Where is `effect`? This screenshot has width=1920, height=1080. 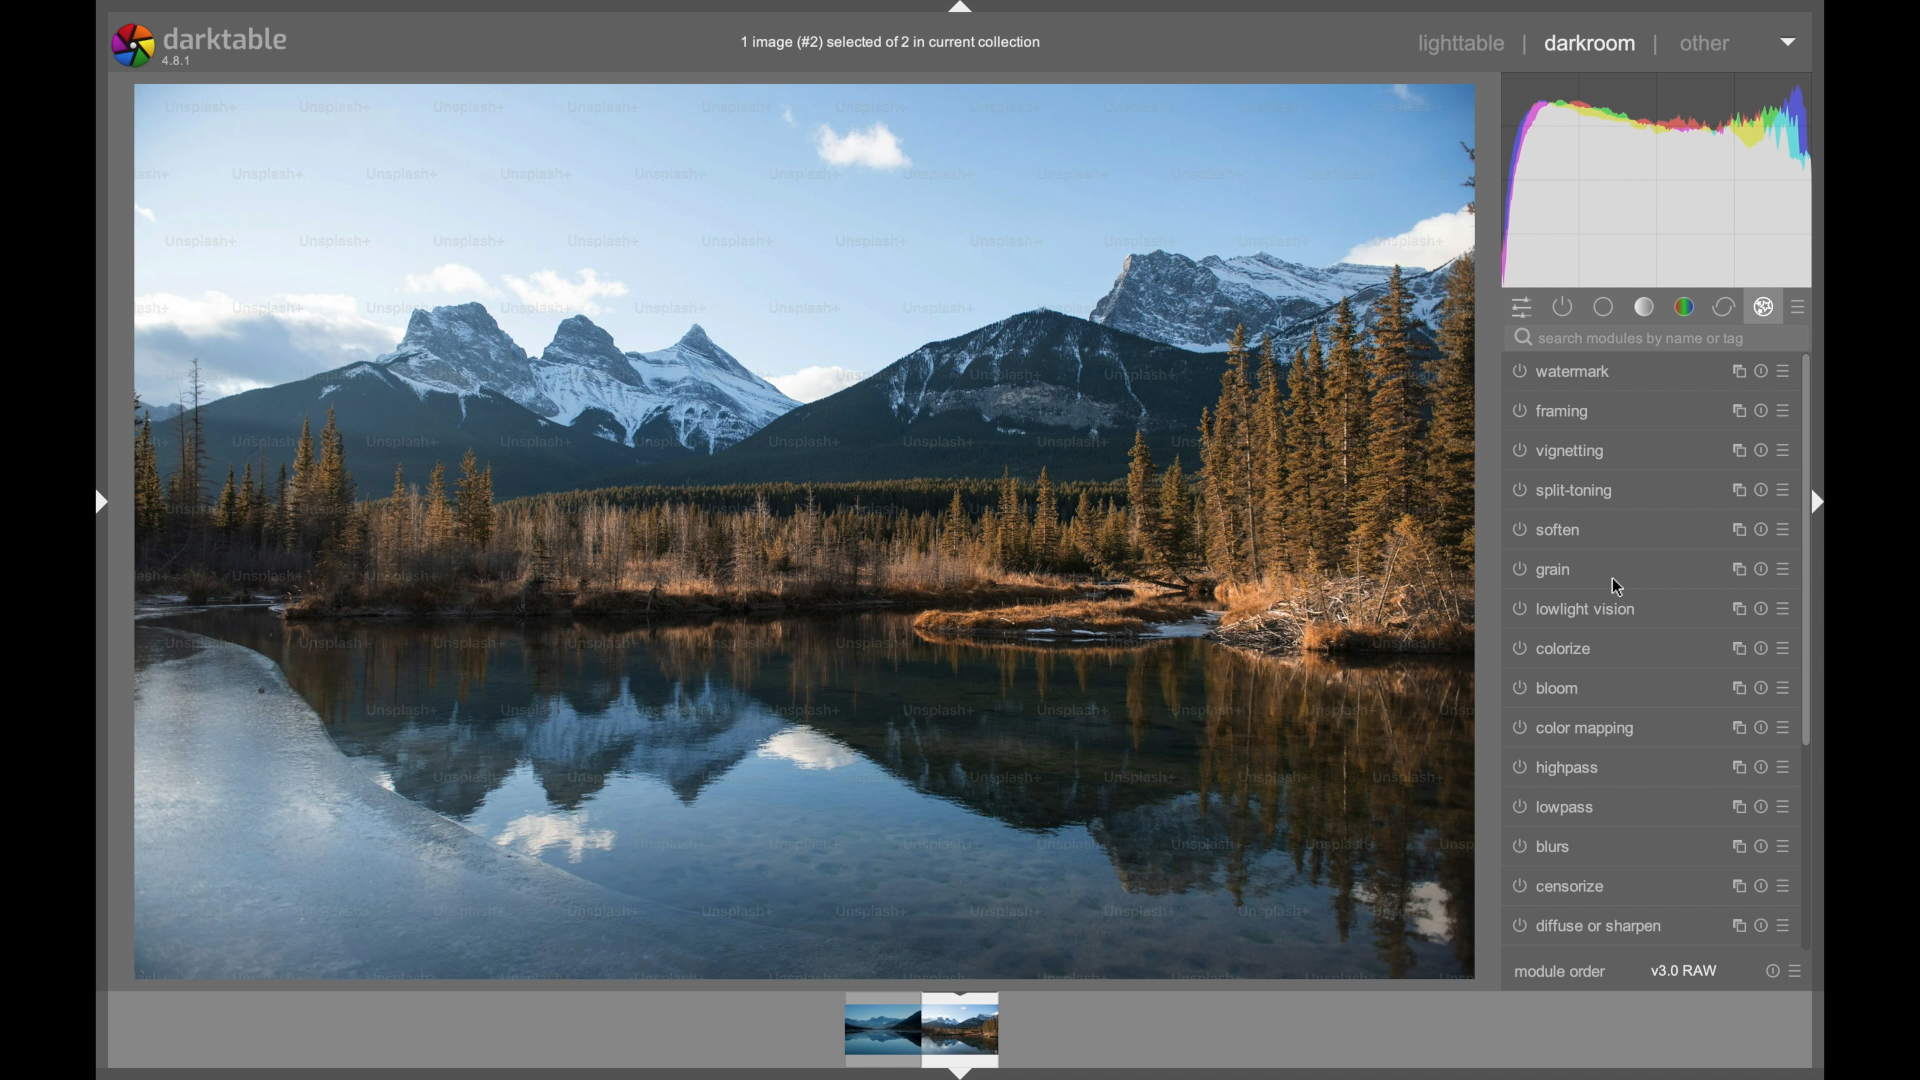
effect is located at coordinates (1764, 306).